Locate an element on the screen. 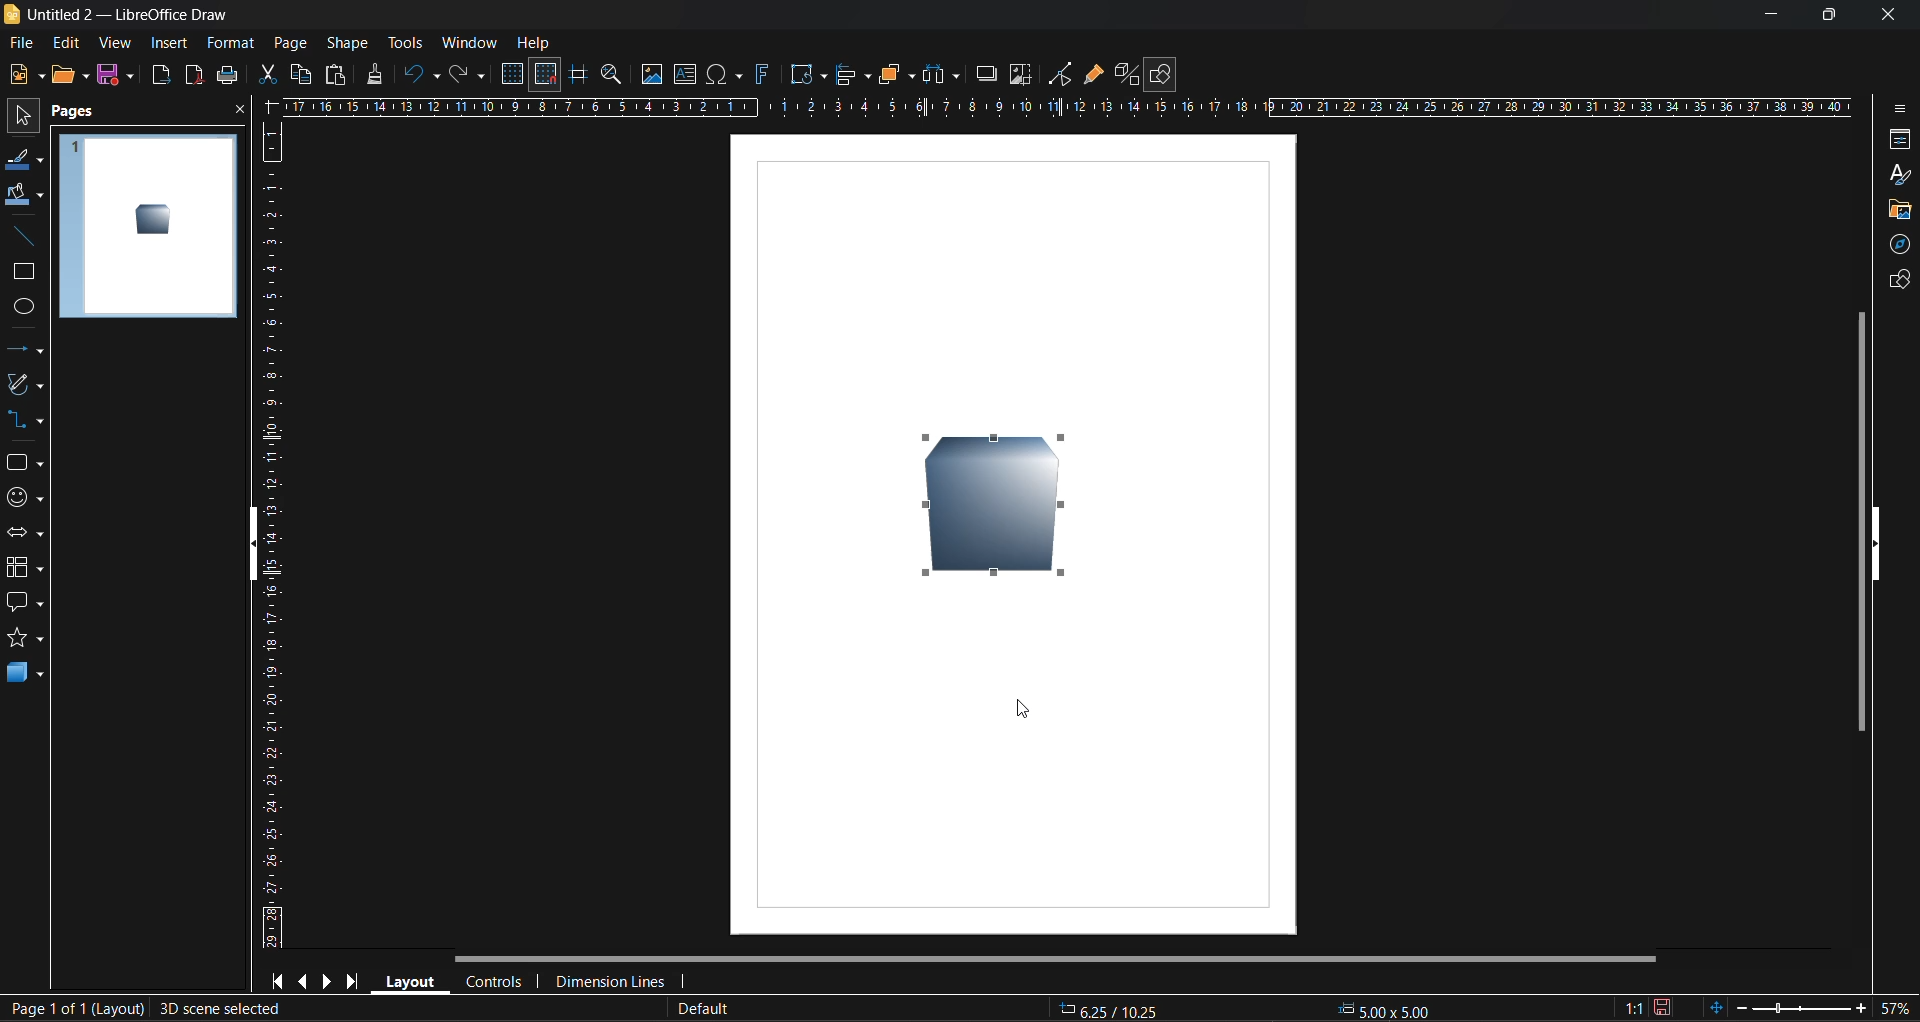 Image resolution: width=1920 pixels, height=1022 pixels. shapes is located at coordinates (1895, 283).